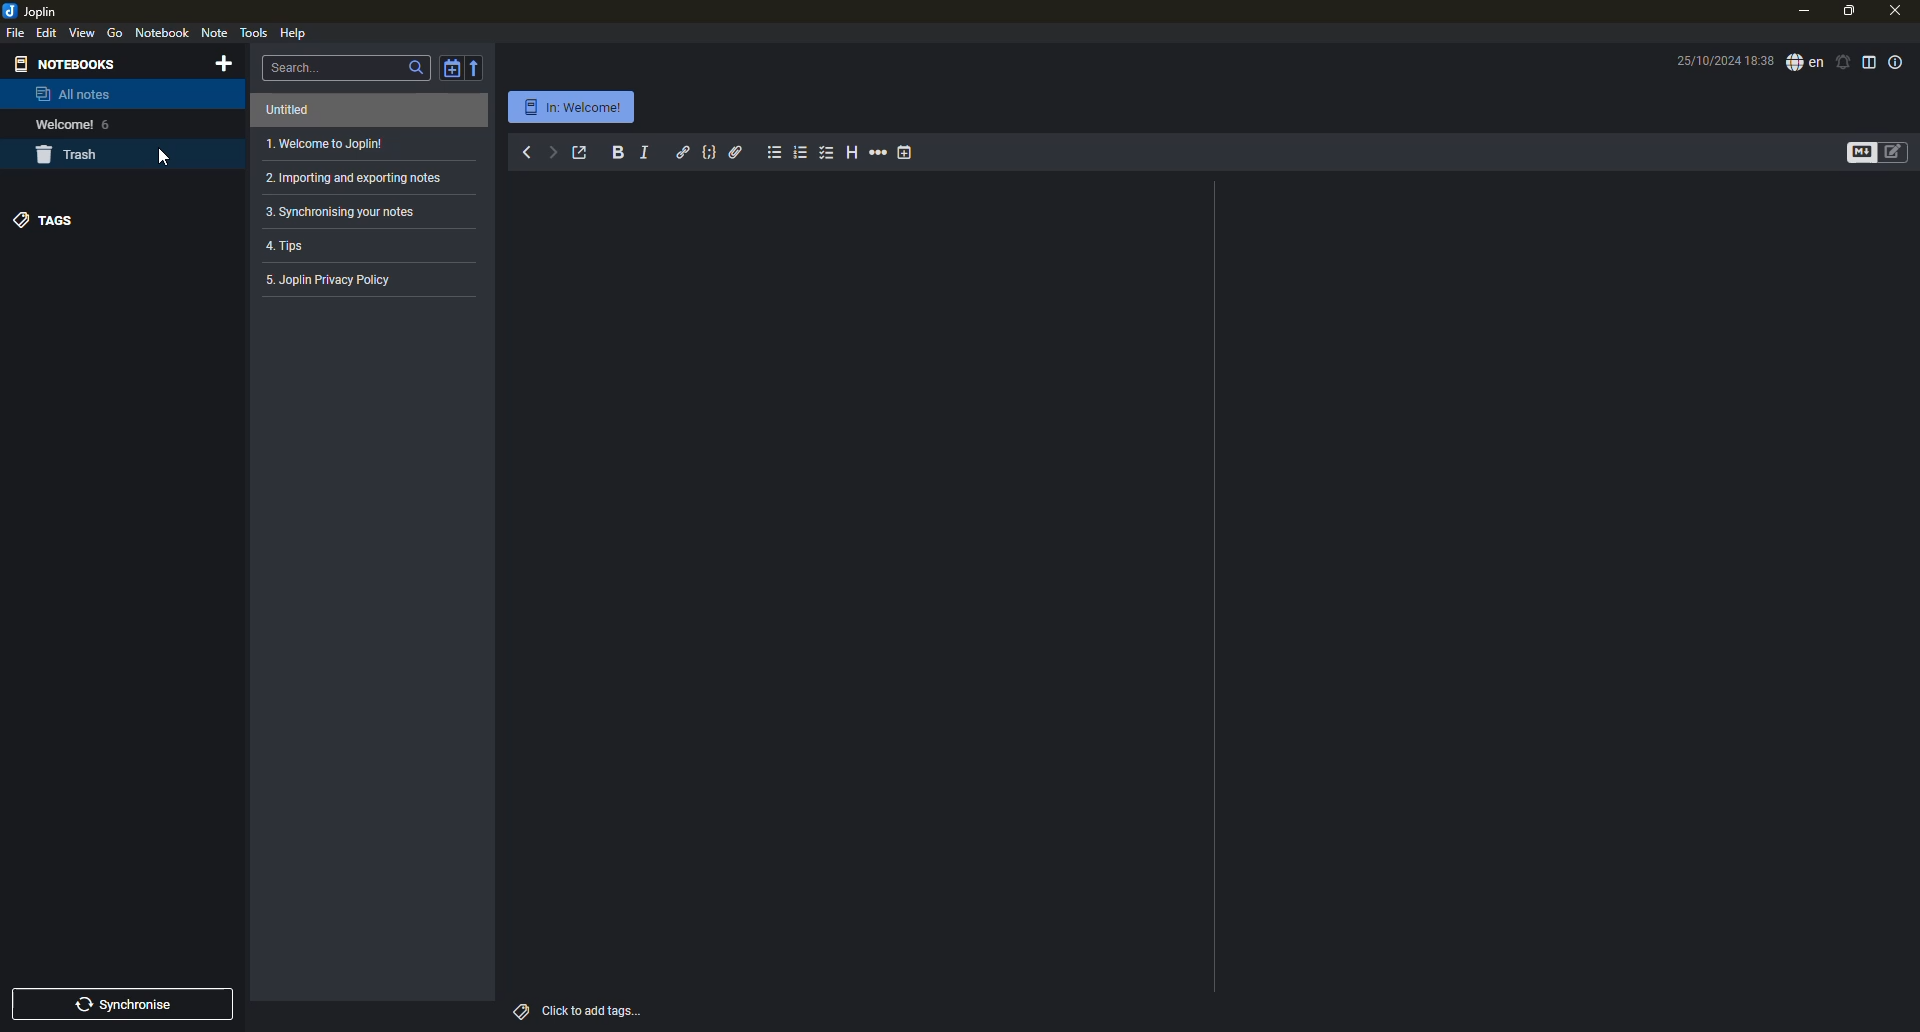  I want to click on horizontal rule, so click(878, 153).